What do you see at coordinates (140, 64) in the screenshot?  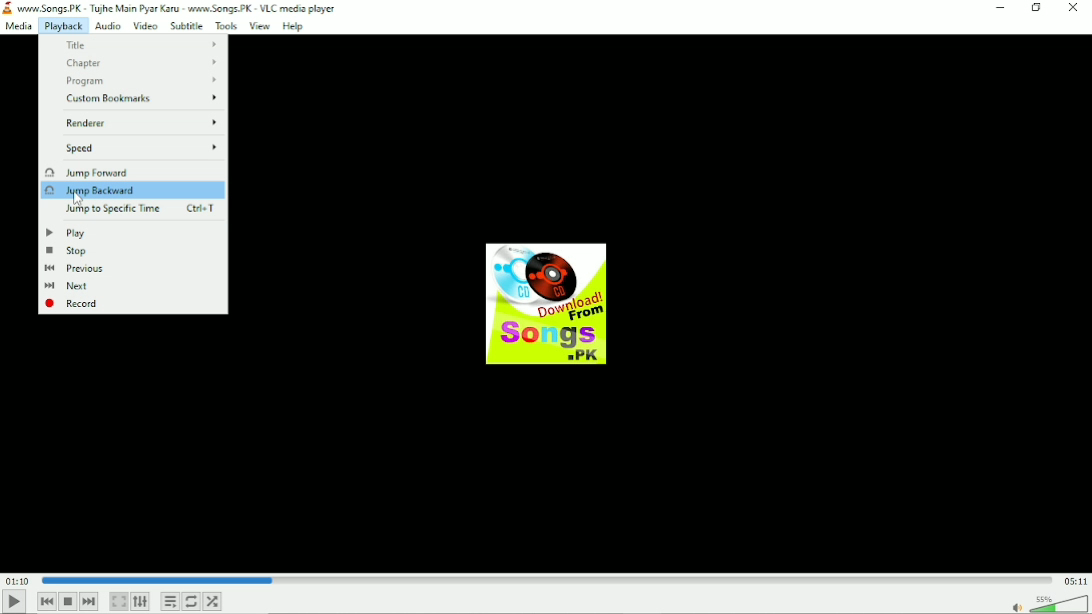 I see `Chapter` at bounding box center [140, 64].